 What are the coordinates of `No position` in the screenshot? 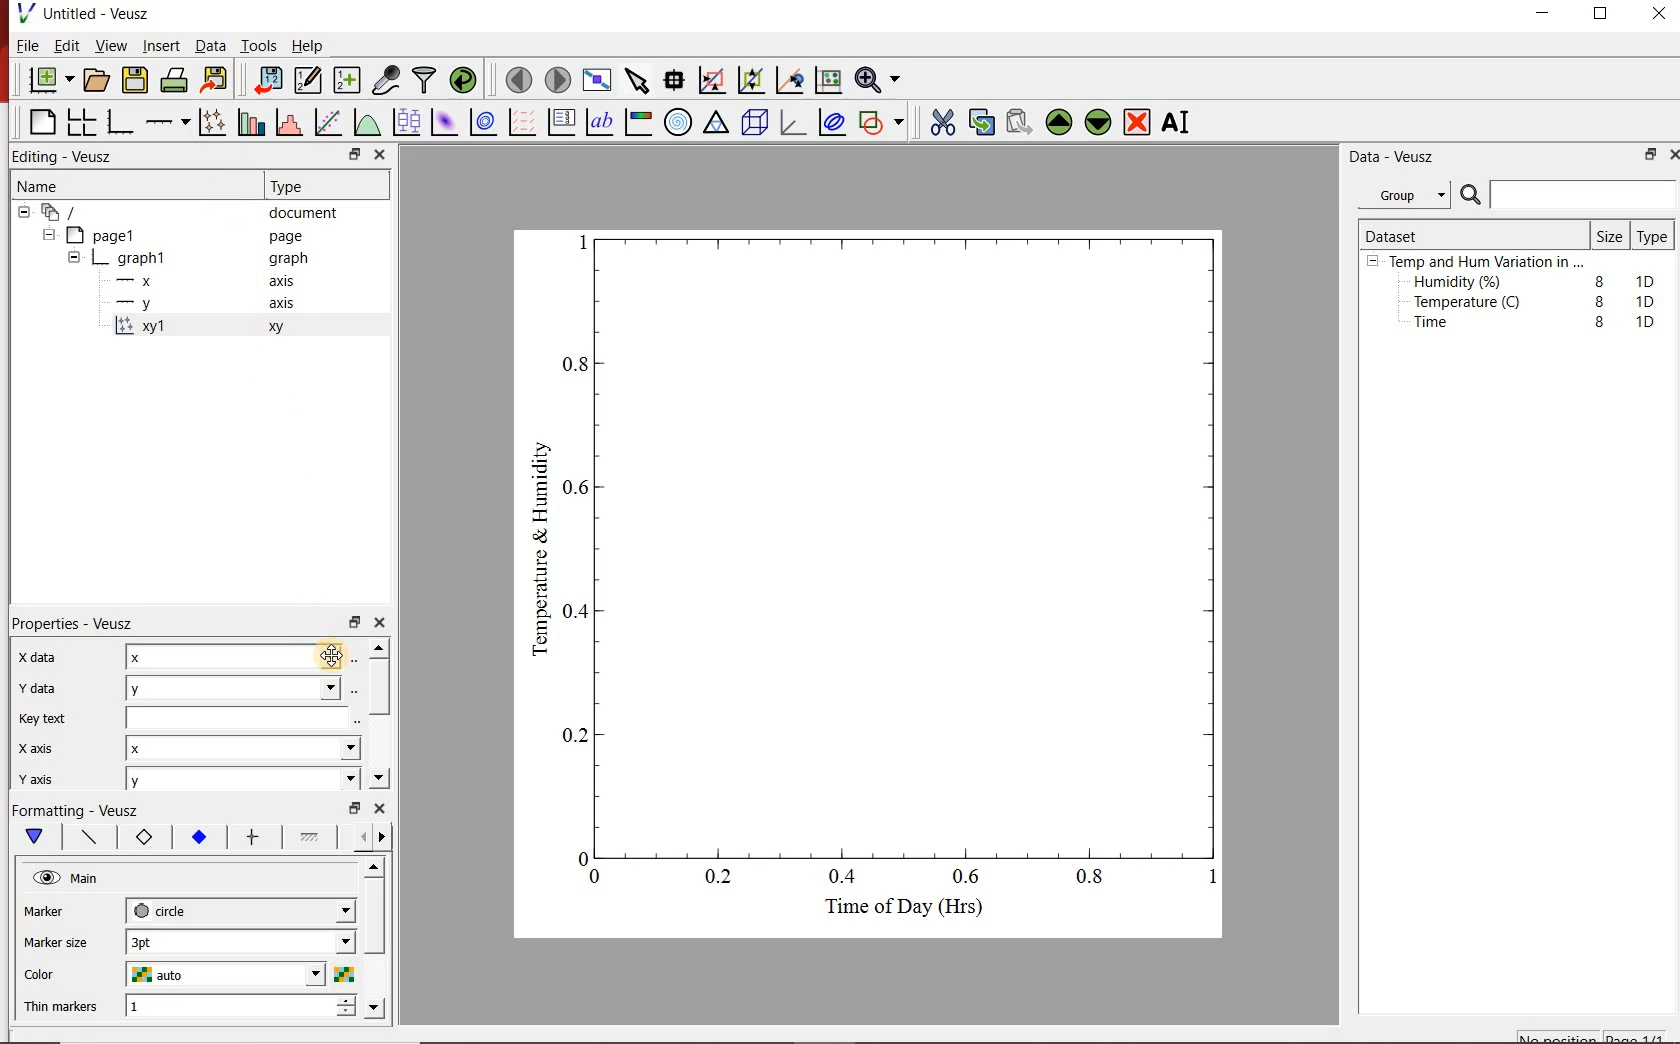 It's located at (1558, 1037).